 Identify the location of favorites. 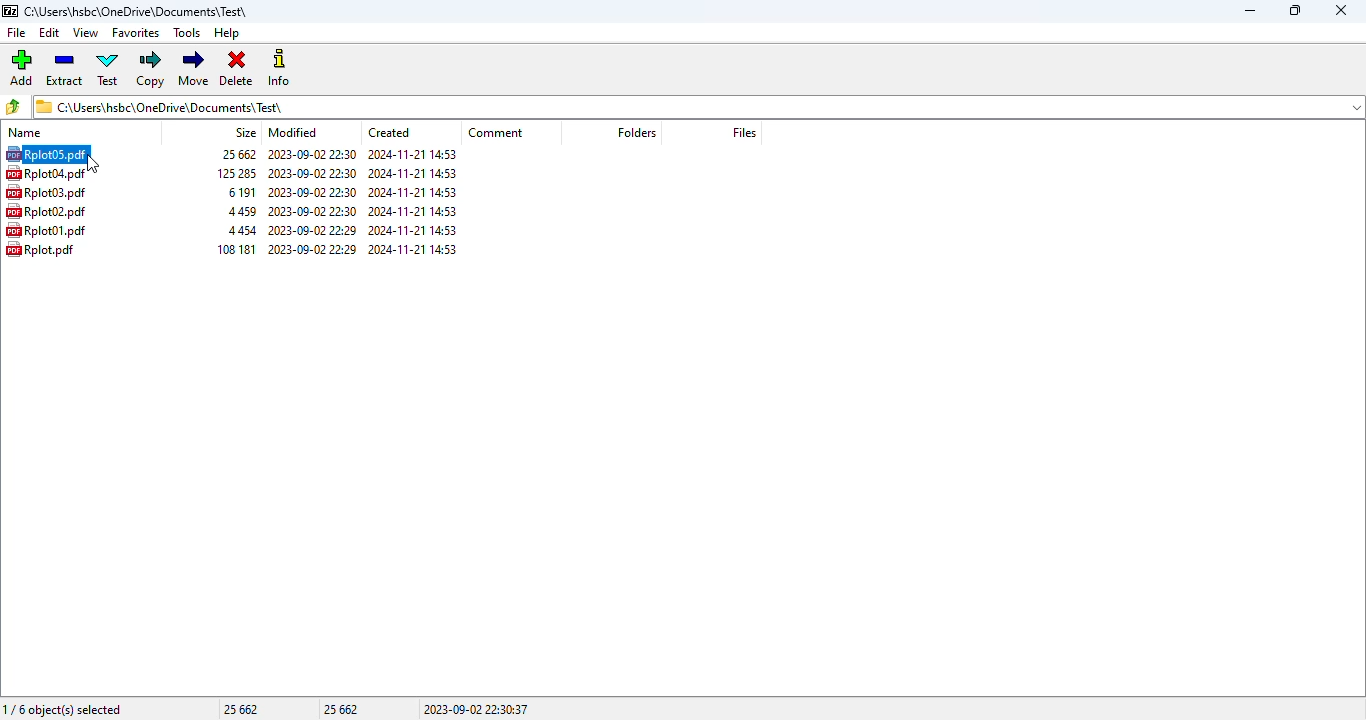
(136, 33).